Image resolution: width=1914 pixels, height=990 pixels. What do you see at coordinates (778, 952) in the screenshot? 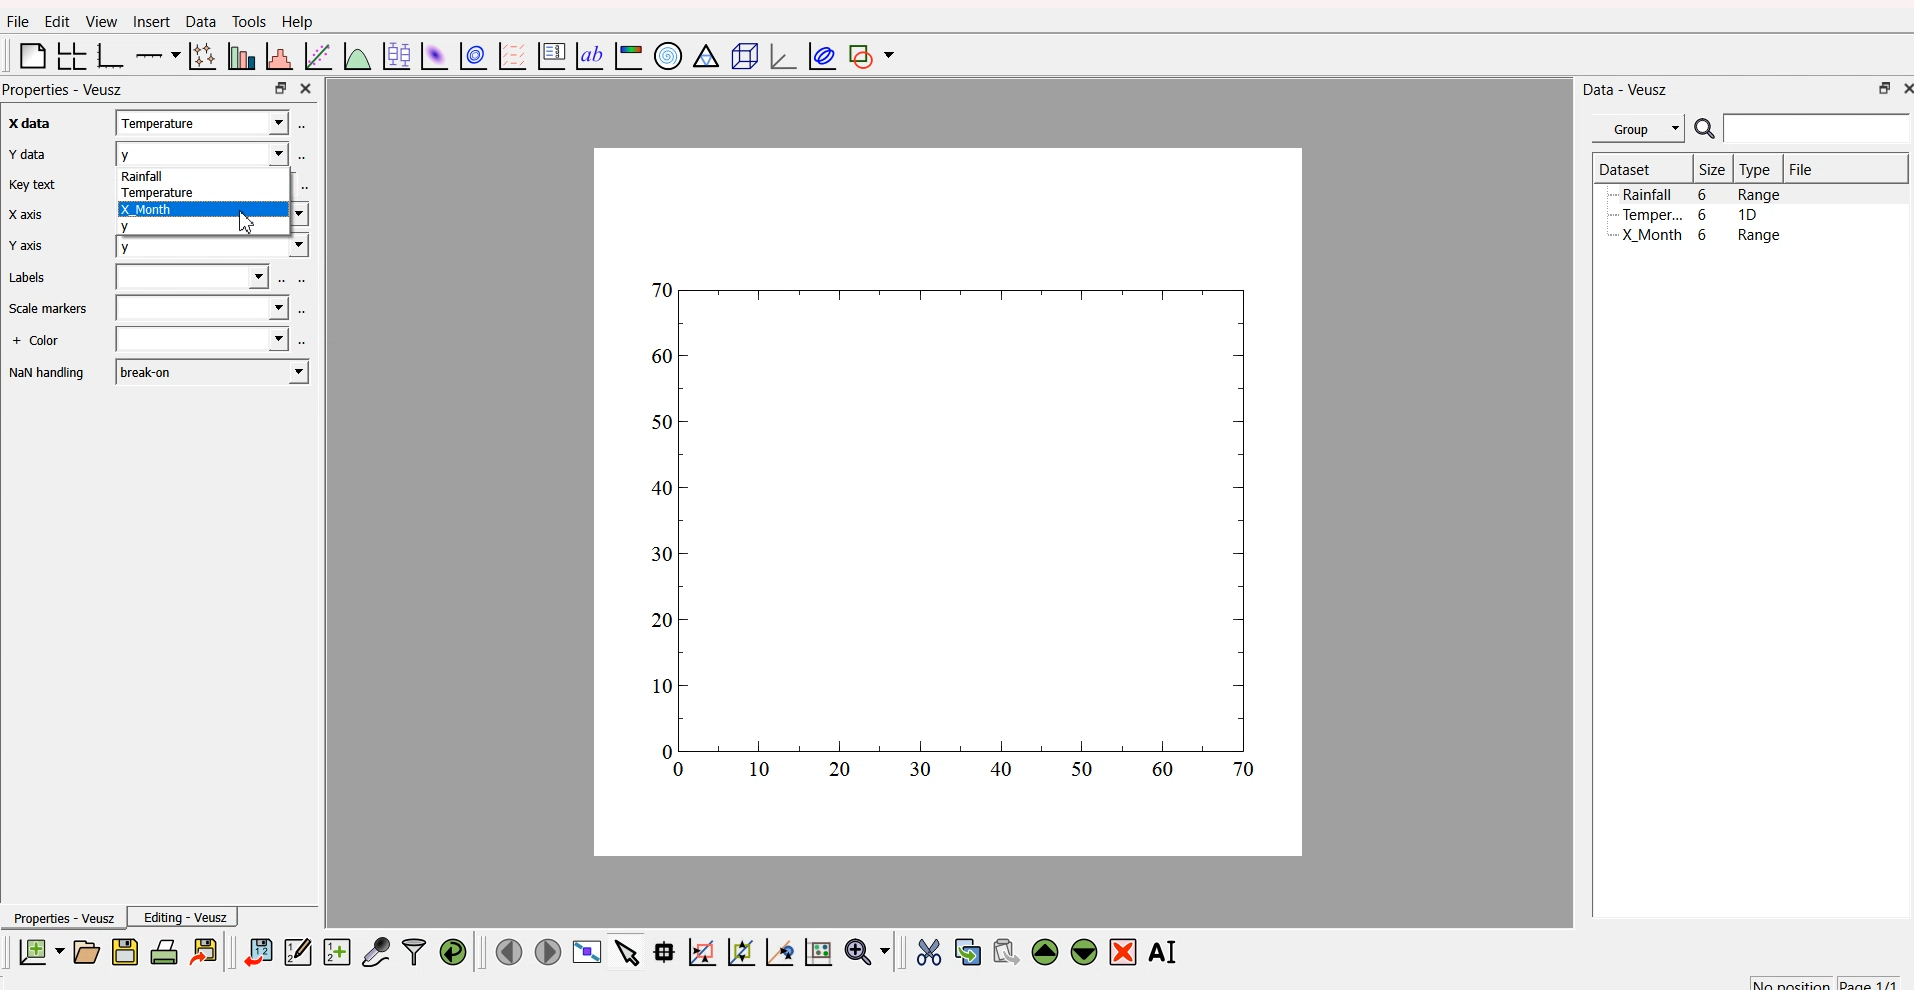
I see `zoom out graph axes` at bounding box center [778, 952].